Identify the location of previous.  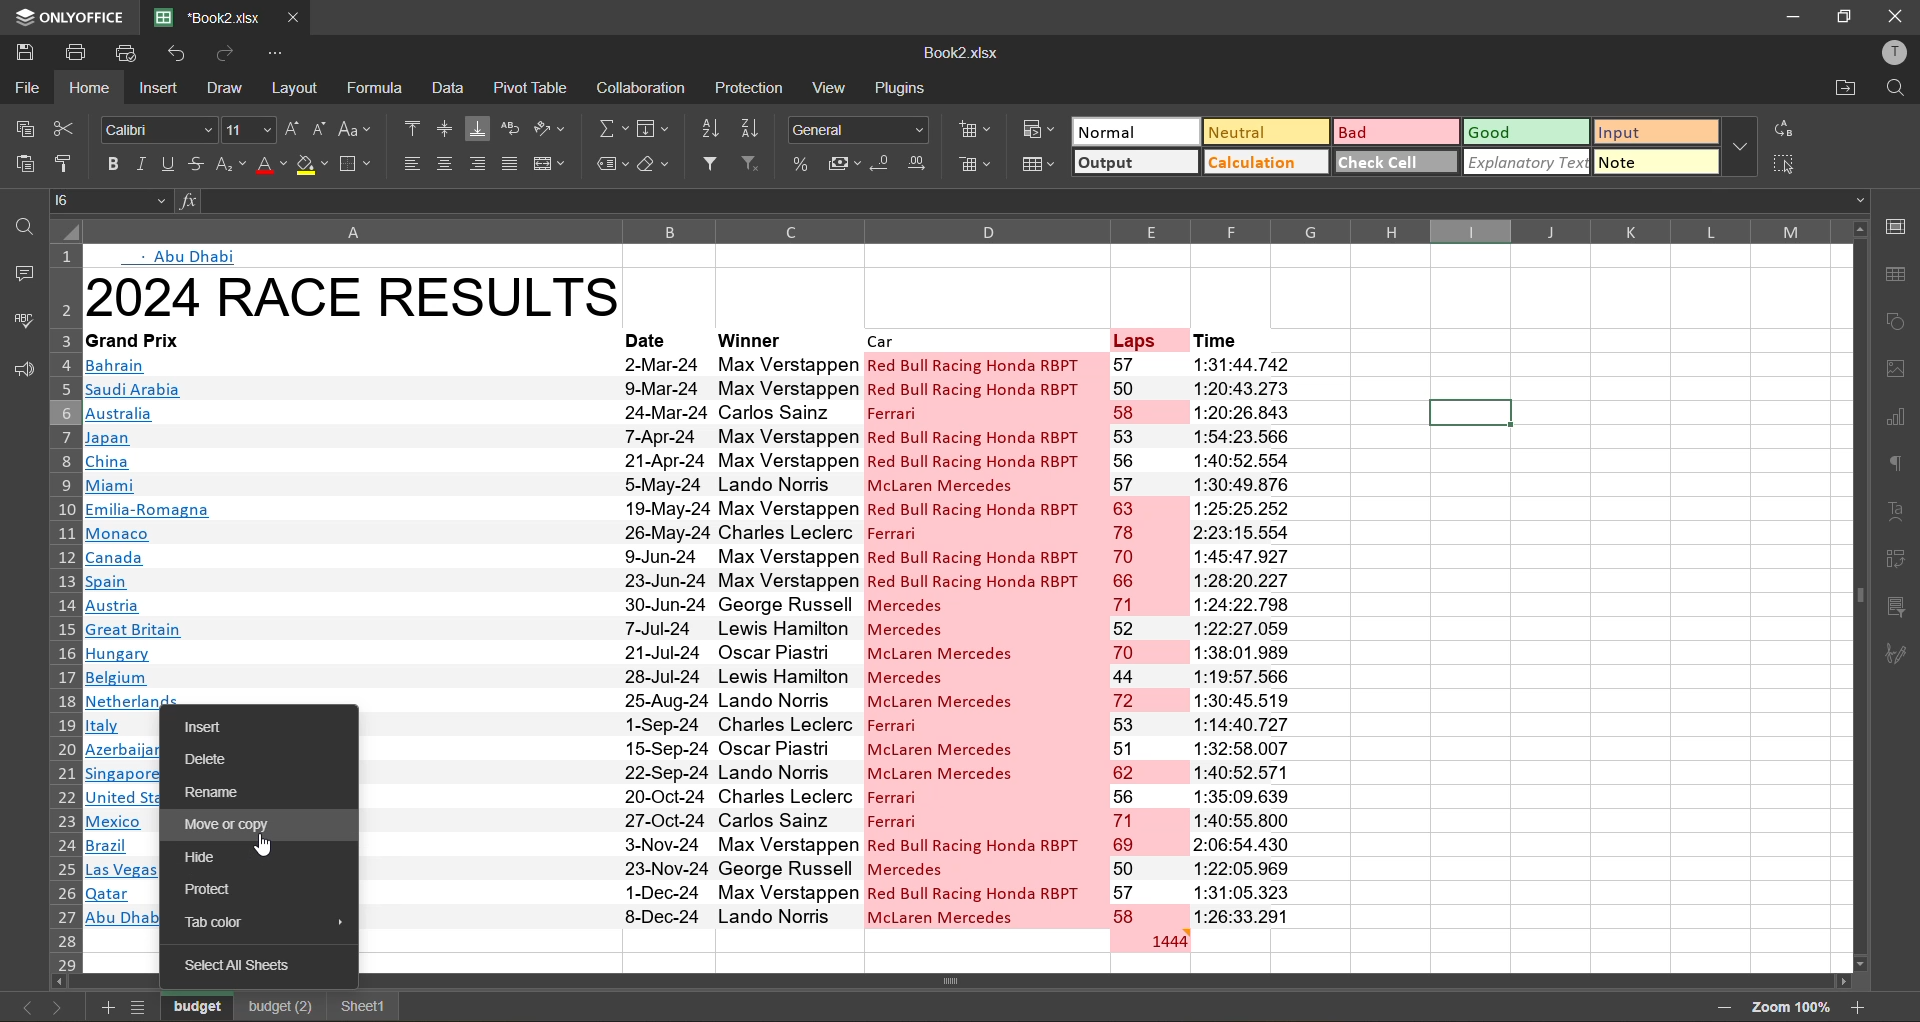
(20, 1007).